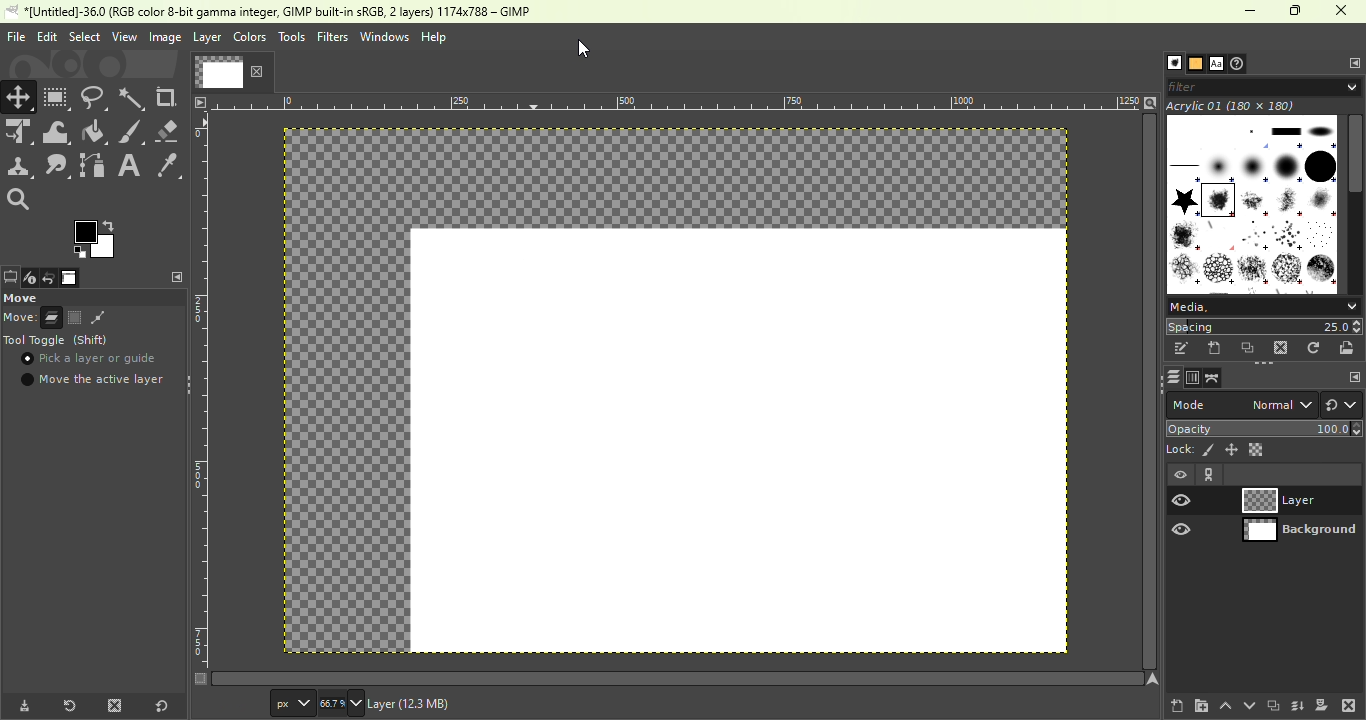  I want to click on Edit this brush, so click(1181, 348).